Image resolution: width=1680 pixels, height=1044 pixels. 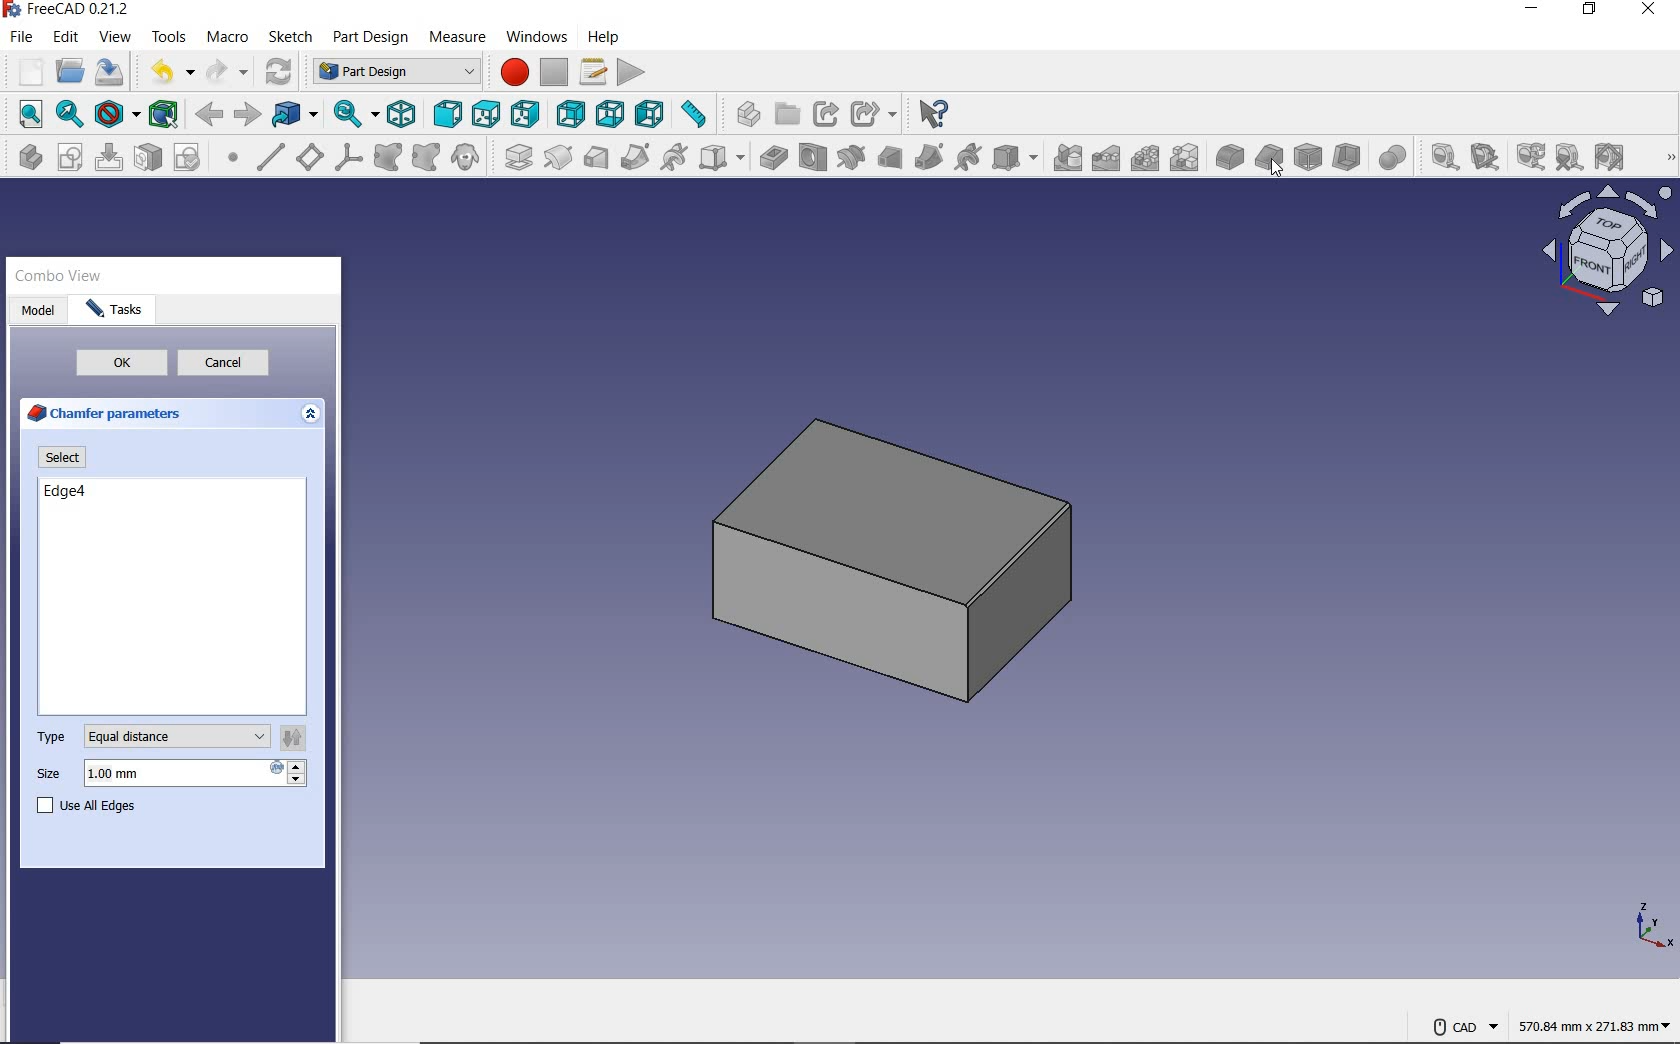 What do you see at coordinates (292, 36) in the screenshot?
I see `sketch` at bounding box center [292, 36].